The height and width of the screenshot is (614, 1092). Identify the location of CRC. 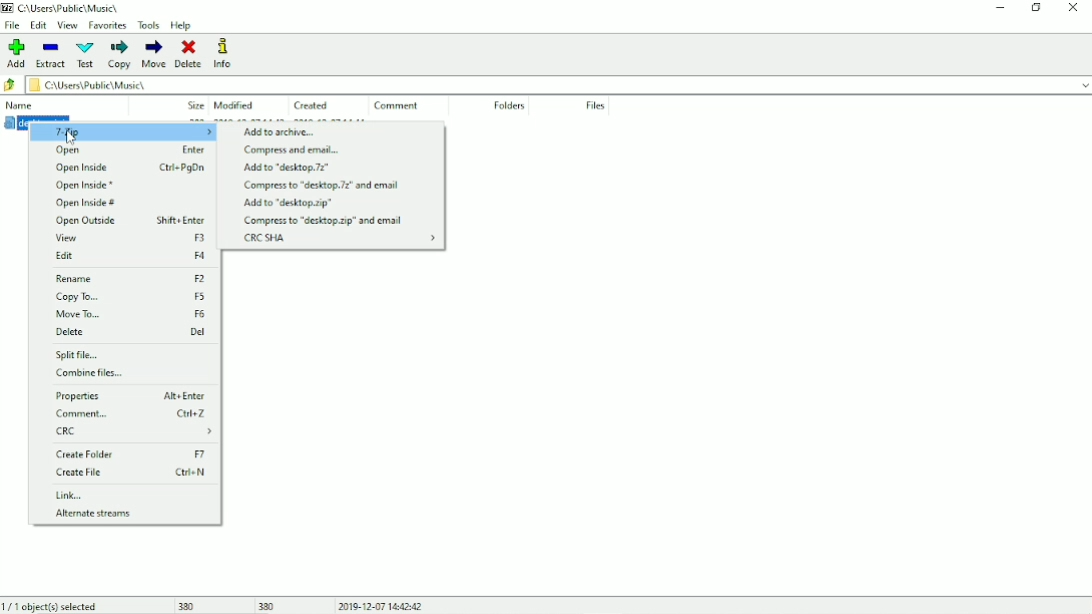
(134, 432).